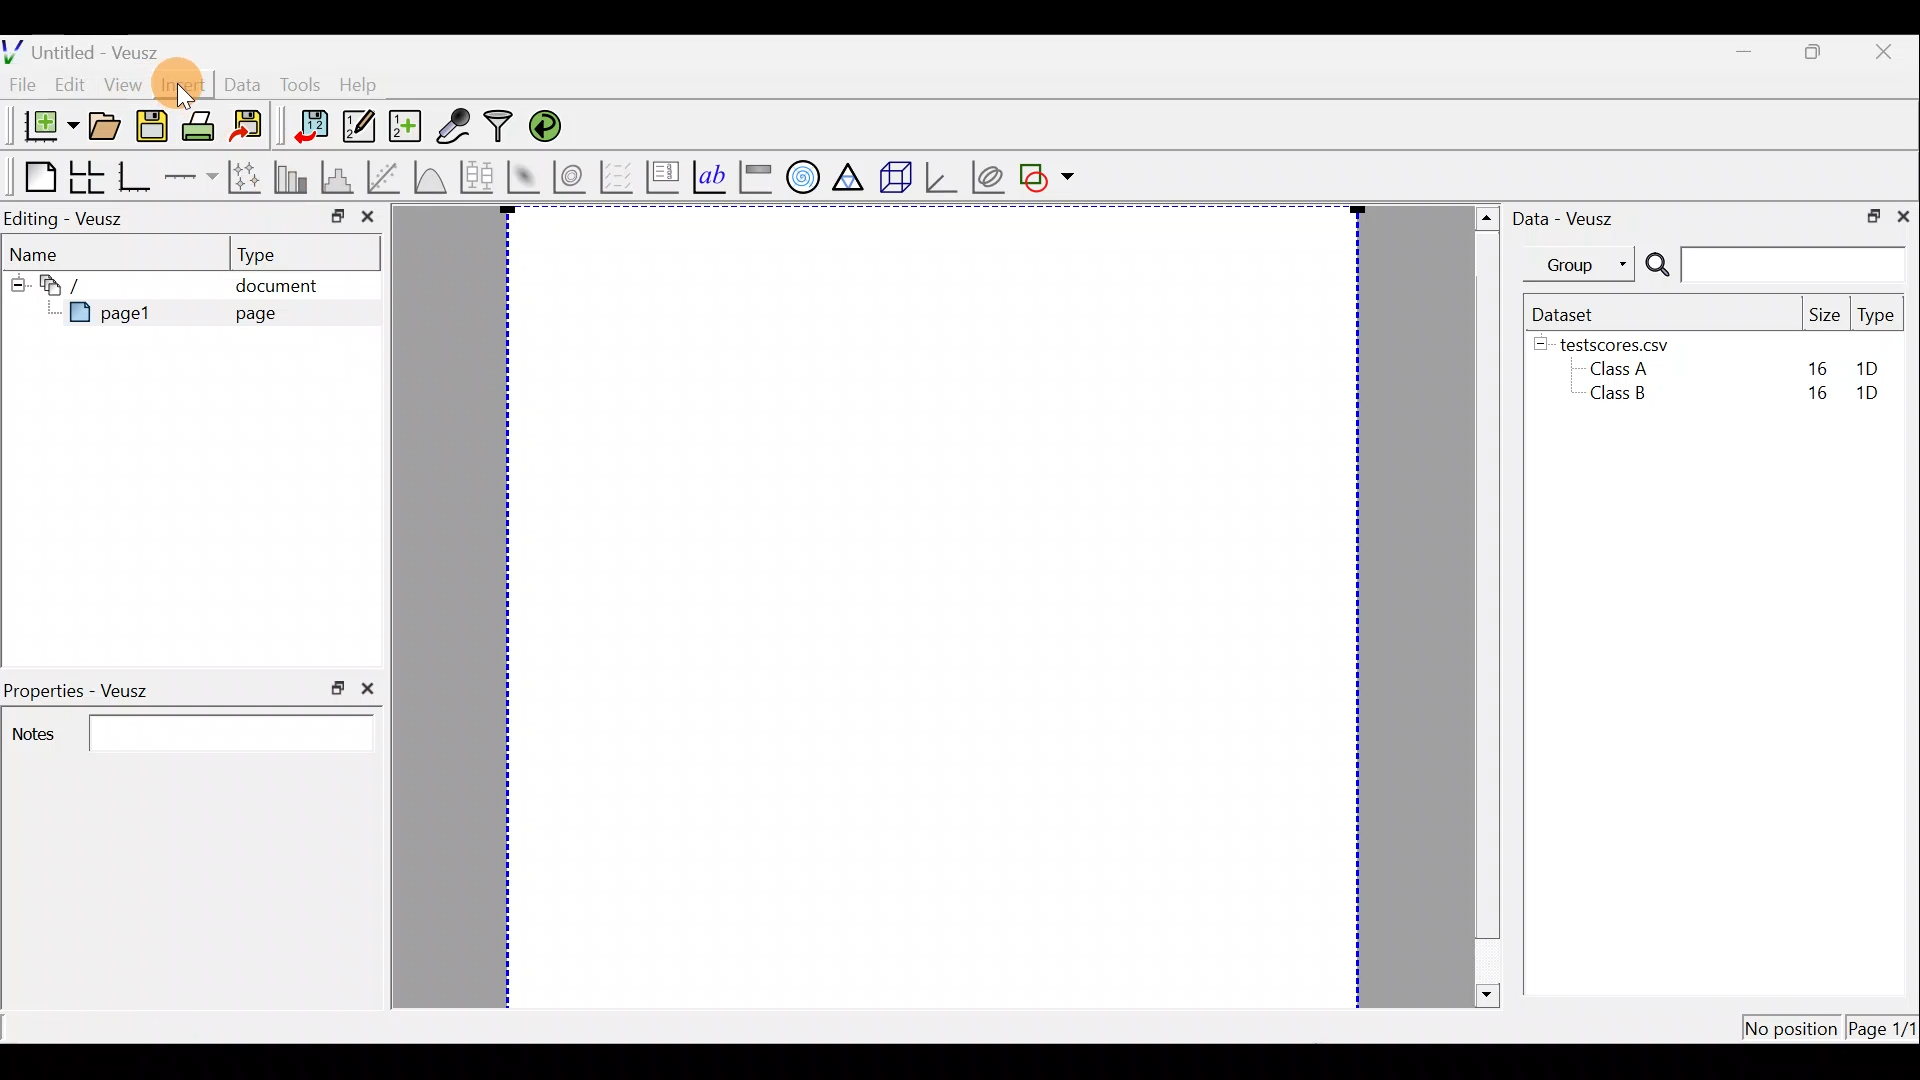 This screenshot has width=1920, height=1080. What do you see at coordinates (1624, 368) in the screenshot?
I see `Class A` at bounding box center [1624, 368].